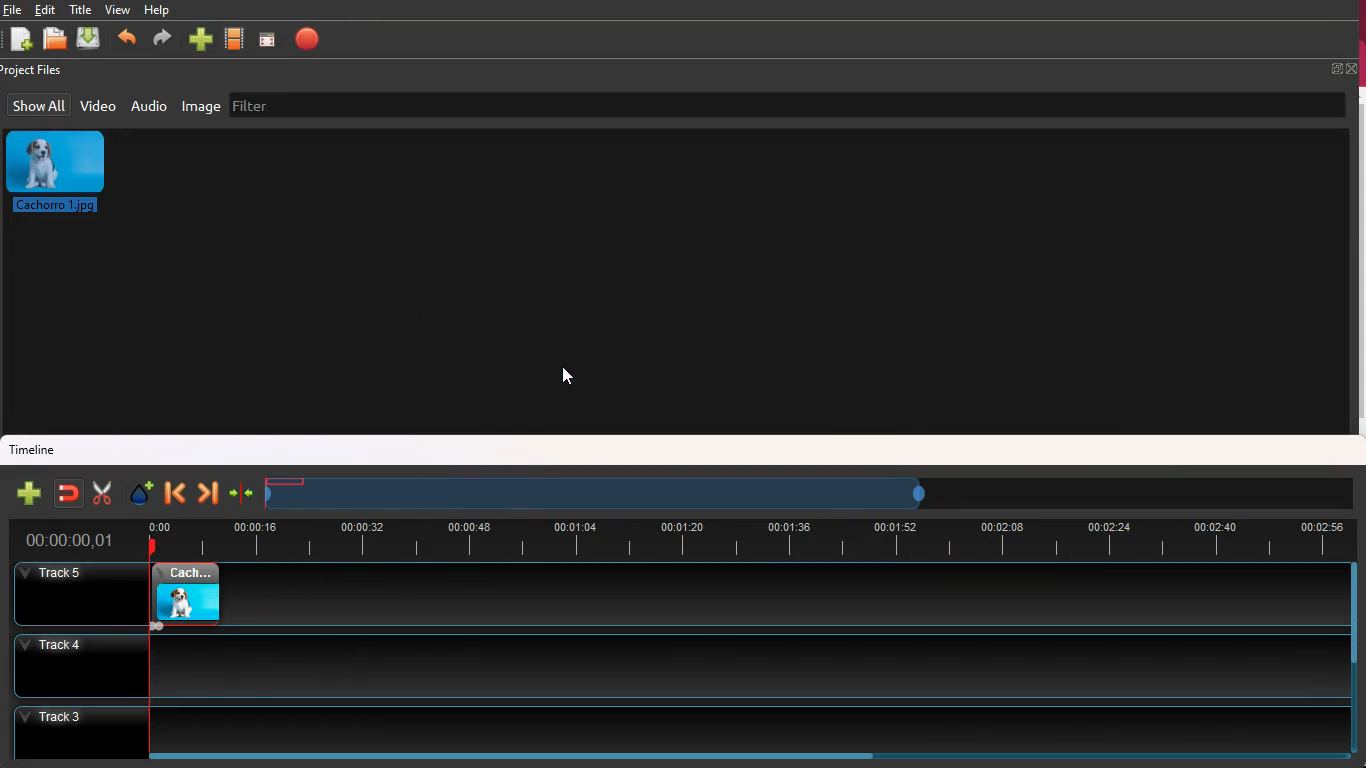  What do you see at coordinates (20, 40) in the screenshot?
I see `new` at bounding box center [20, 40].